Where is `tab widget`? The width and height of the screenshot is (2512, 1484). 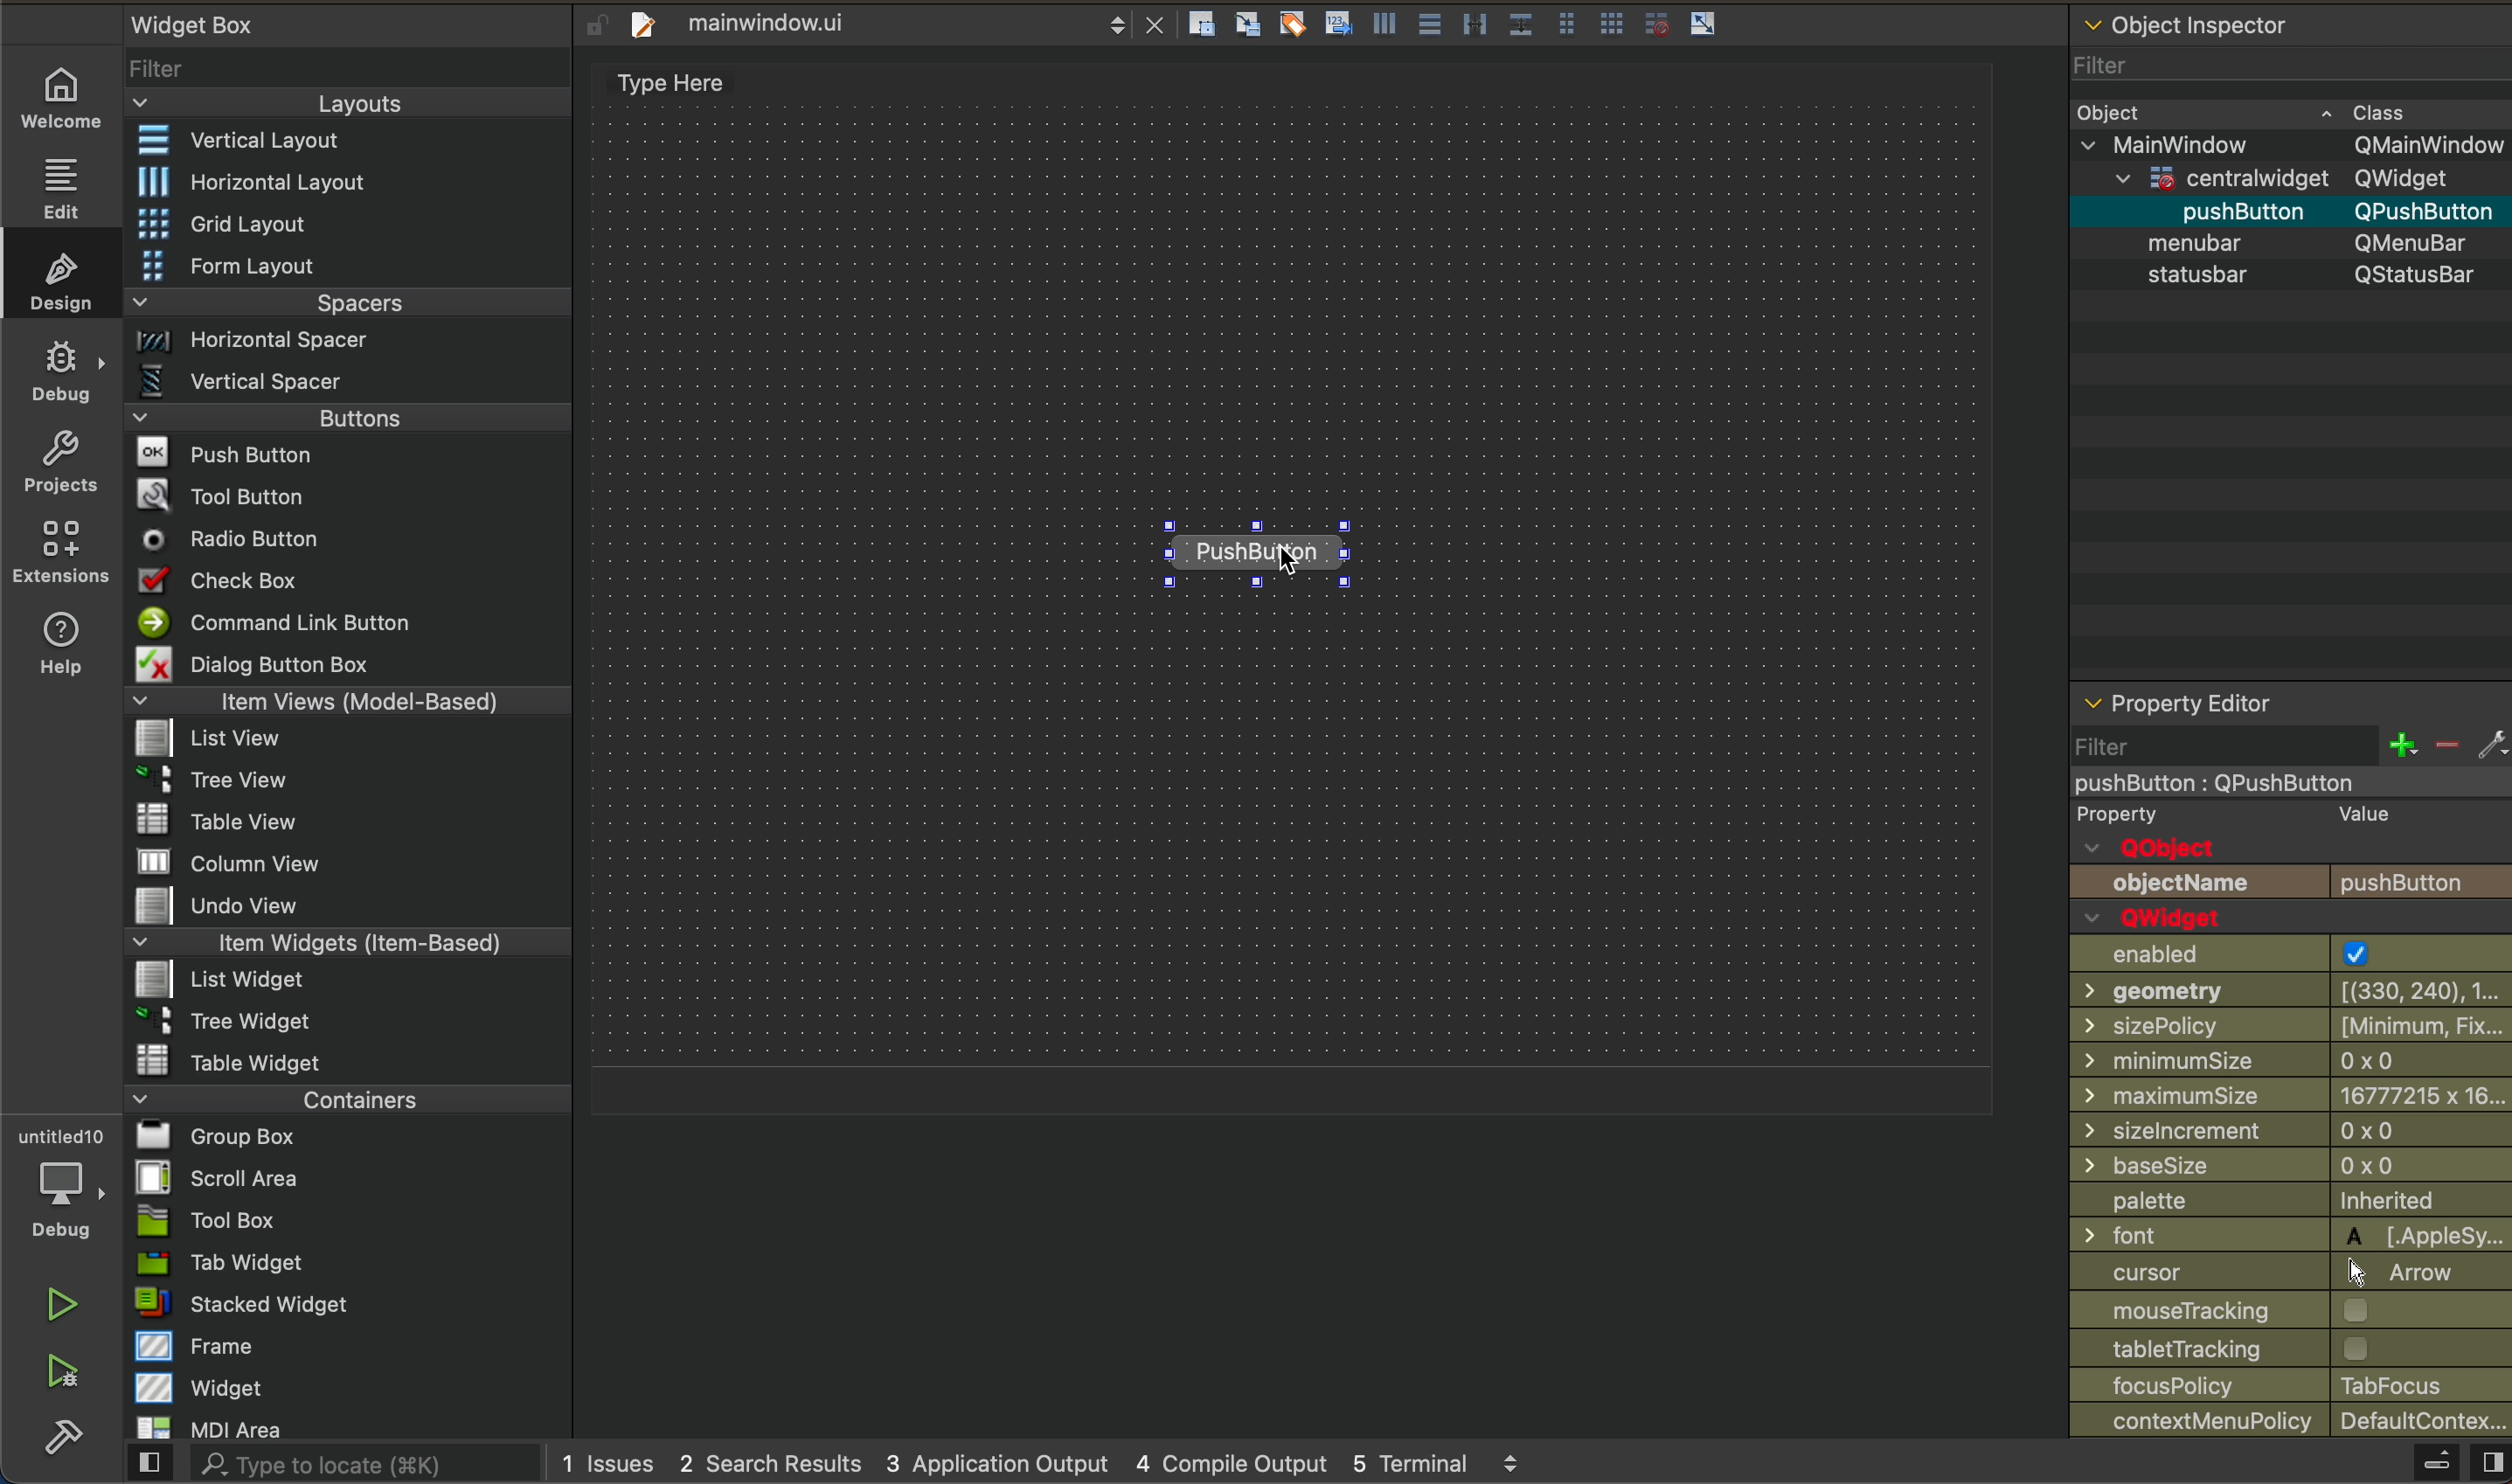 tab widget is located at coordinates (343, 1267).